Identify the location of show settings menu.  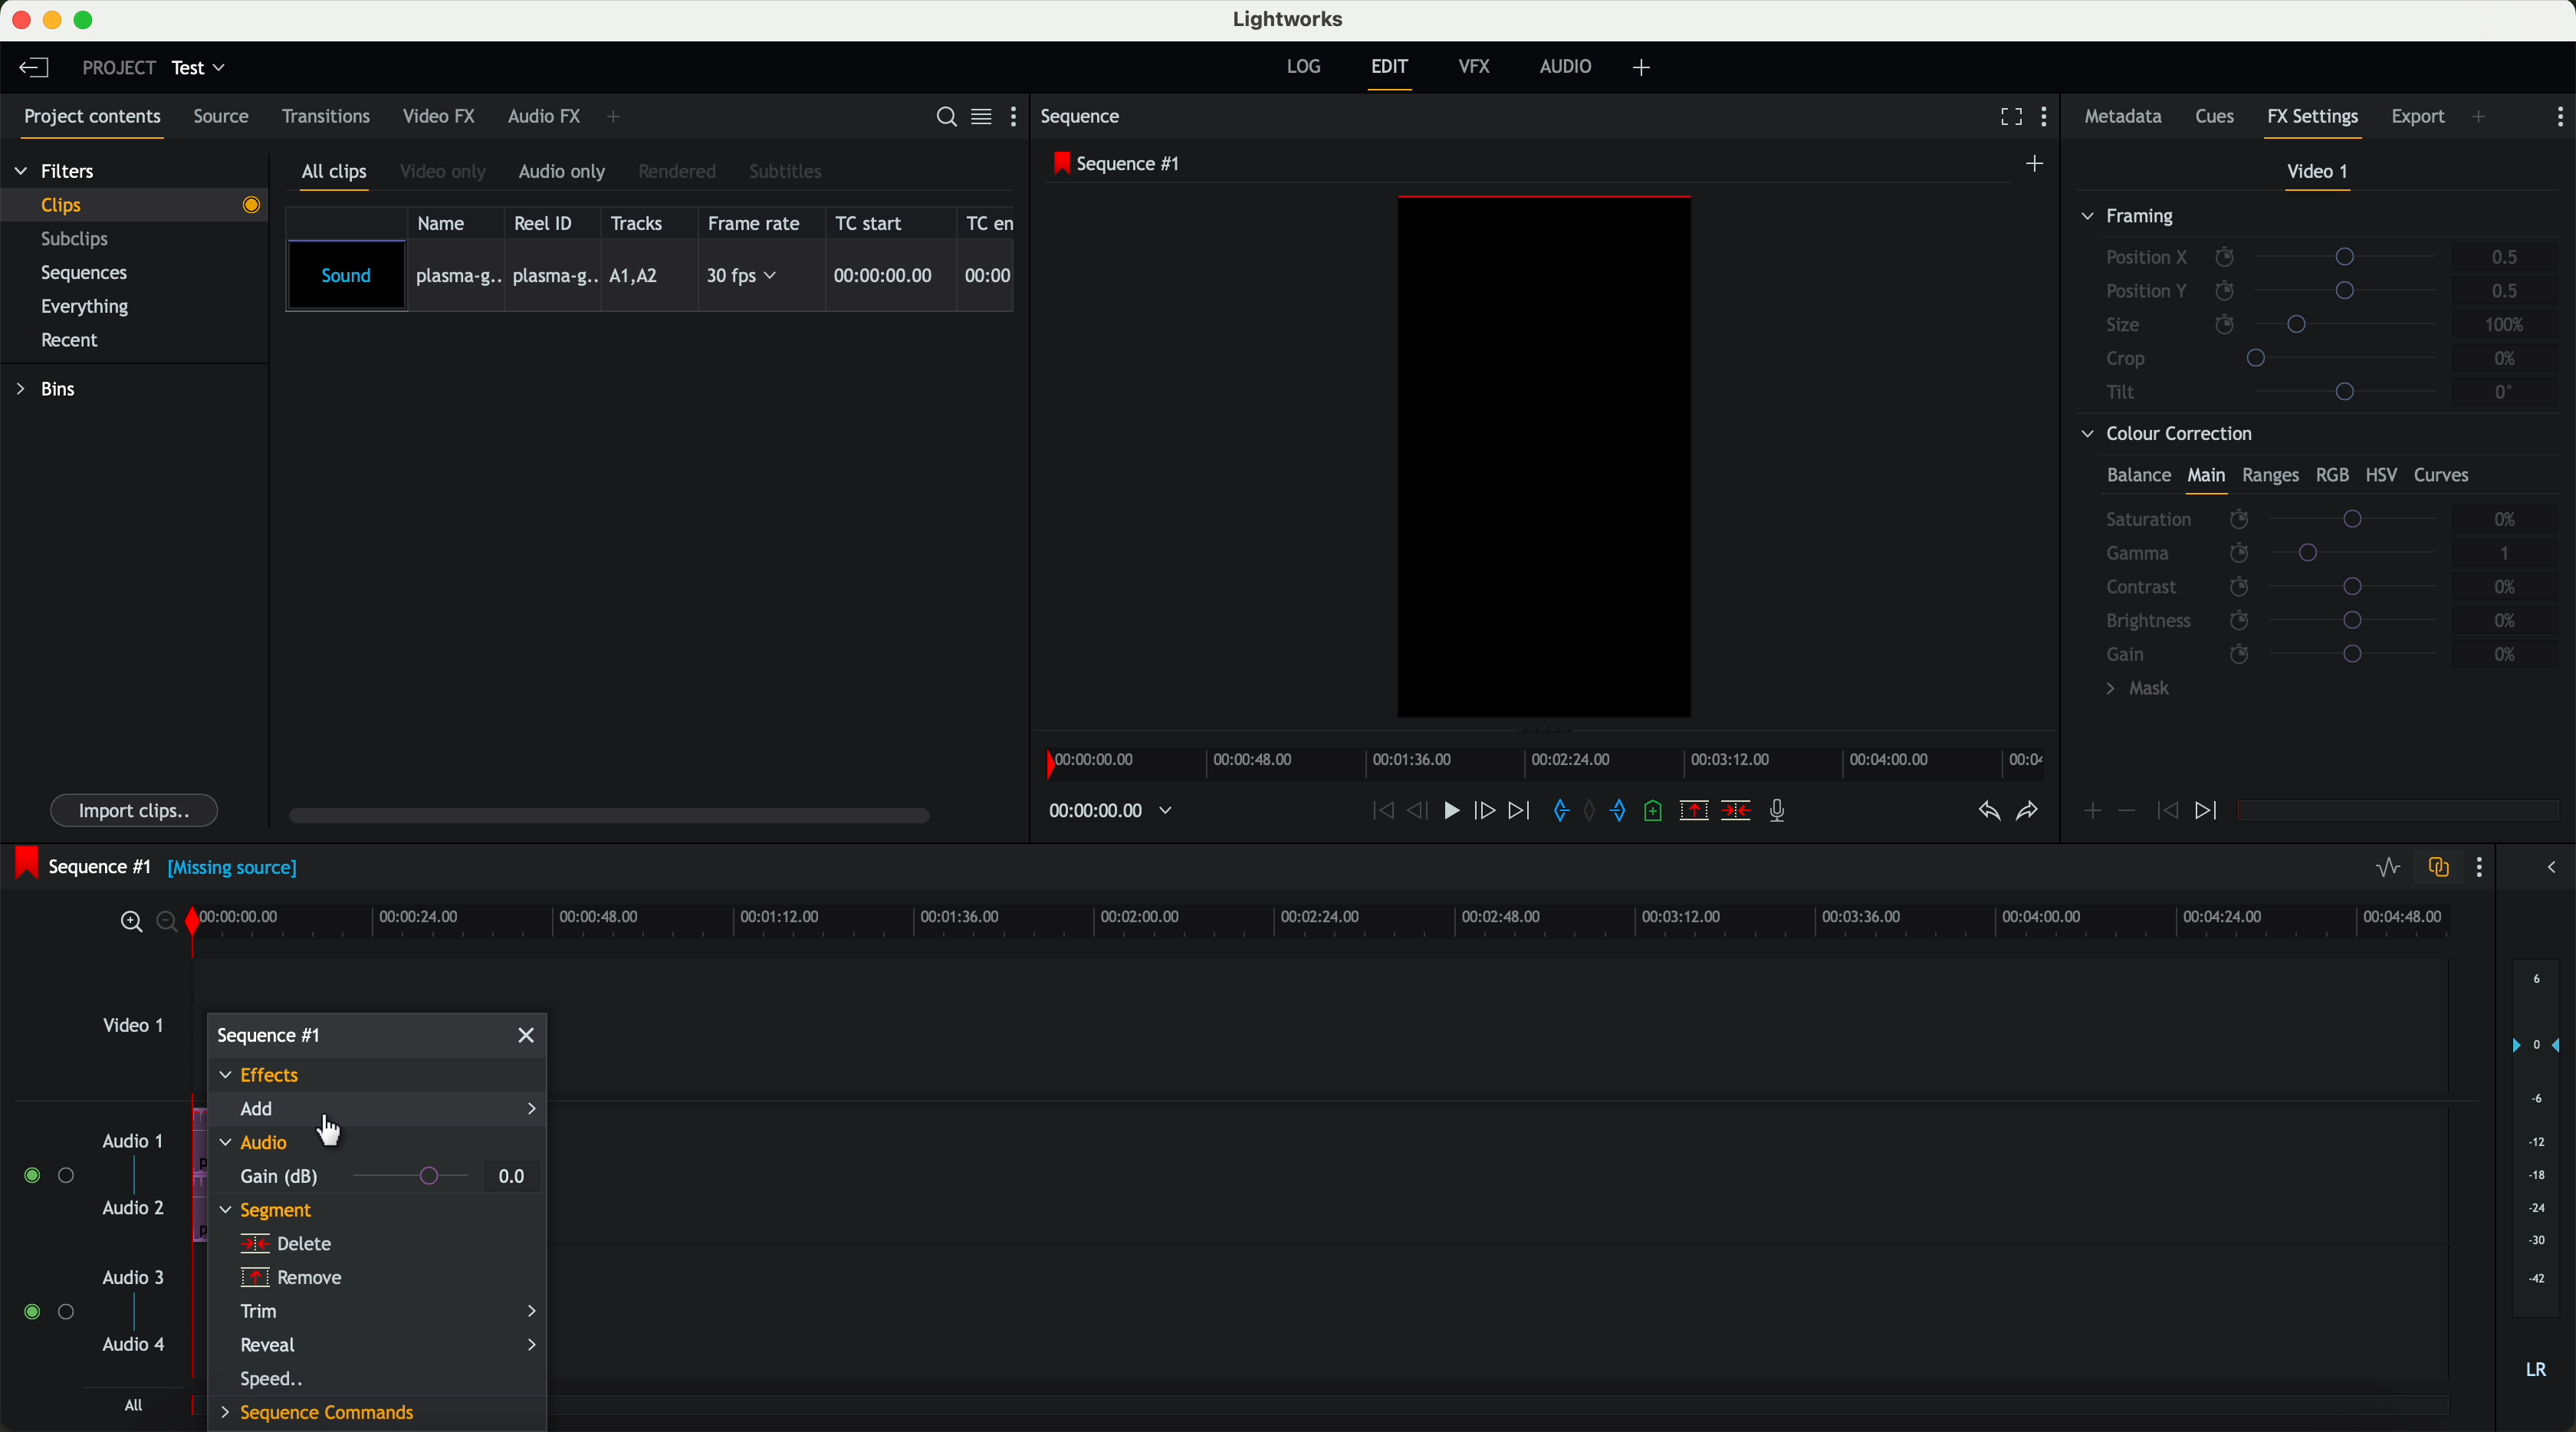
(2052, 120).